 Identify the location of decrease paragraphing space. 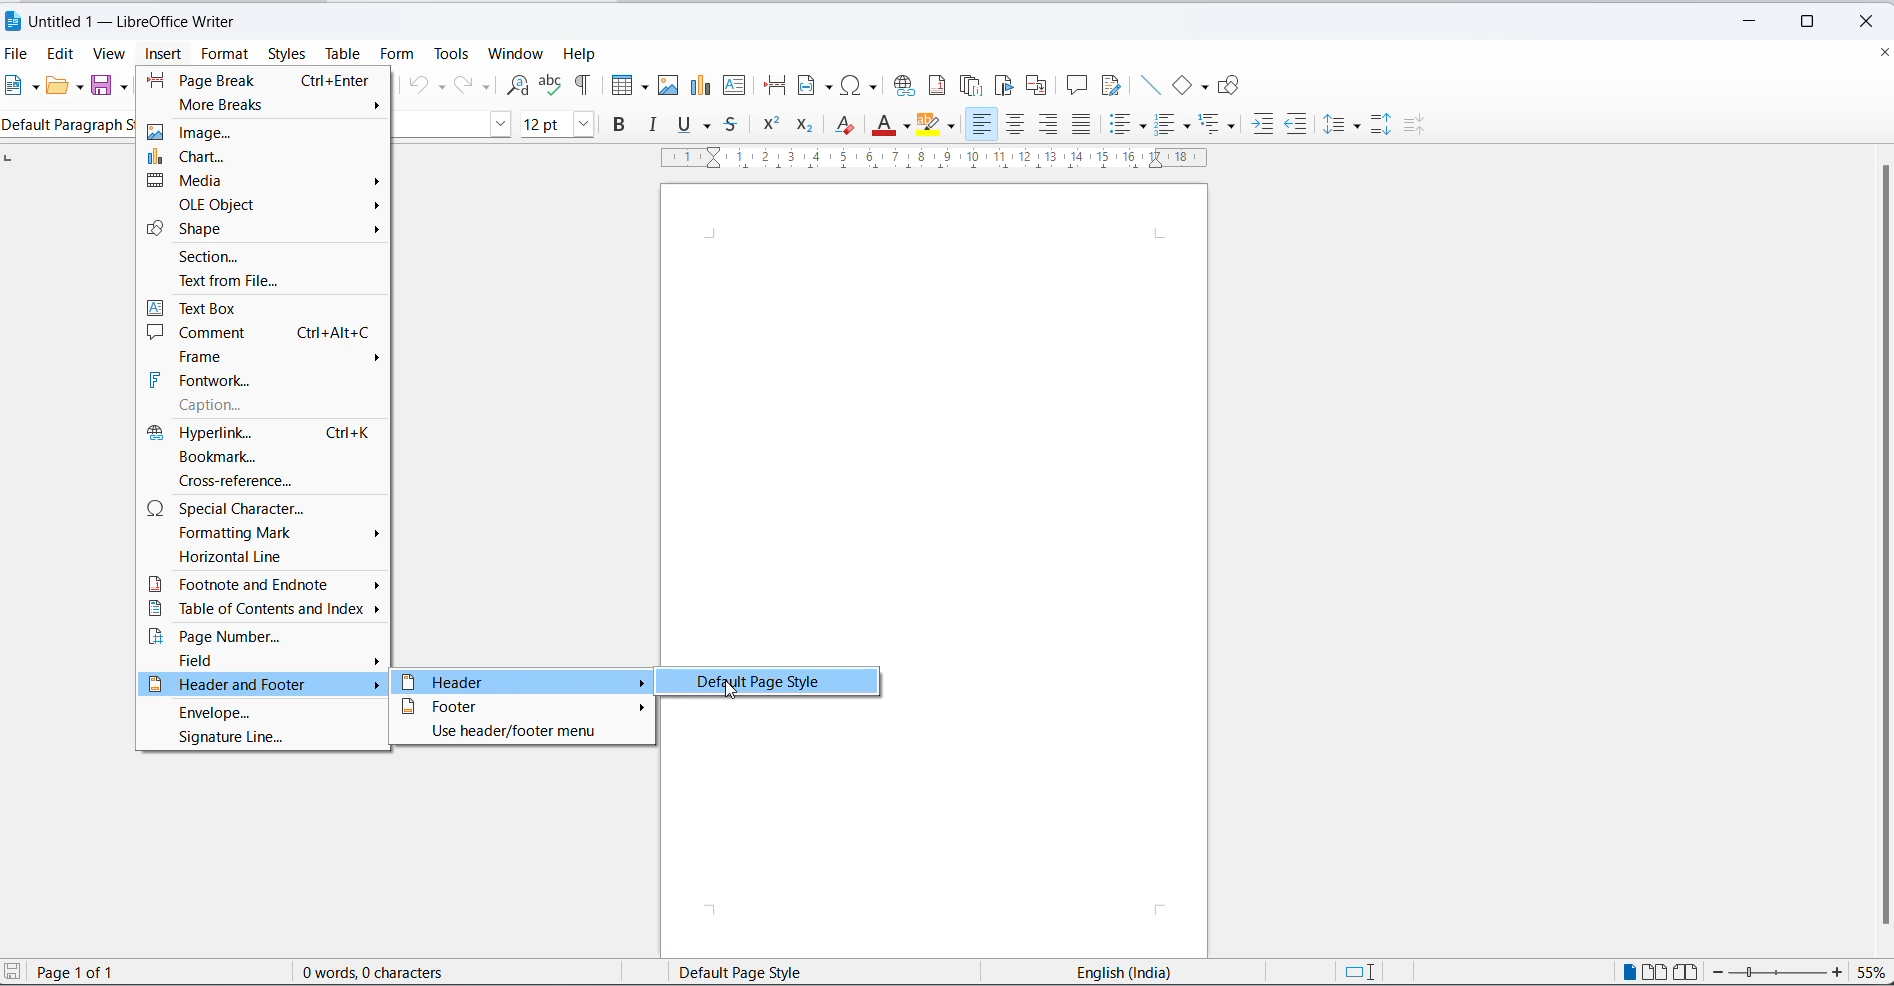
(1420, 128).